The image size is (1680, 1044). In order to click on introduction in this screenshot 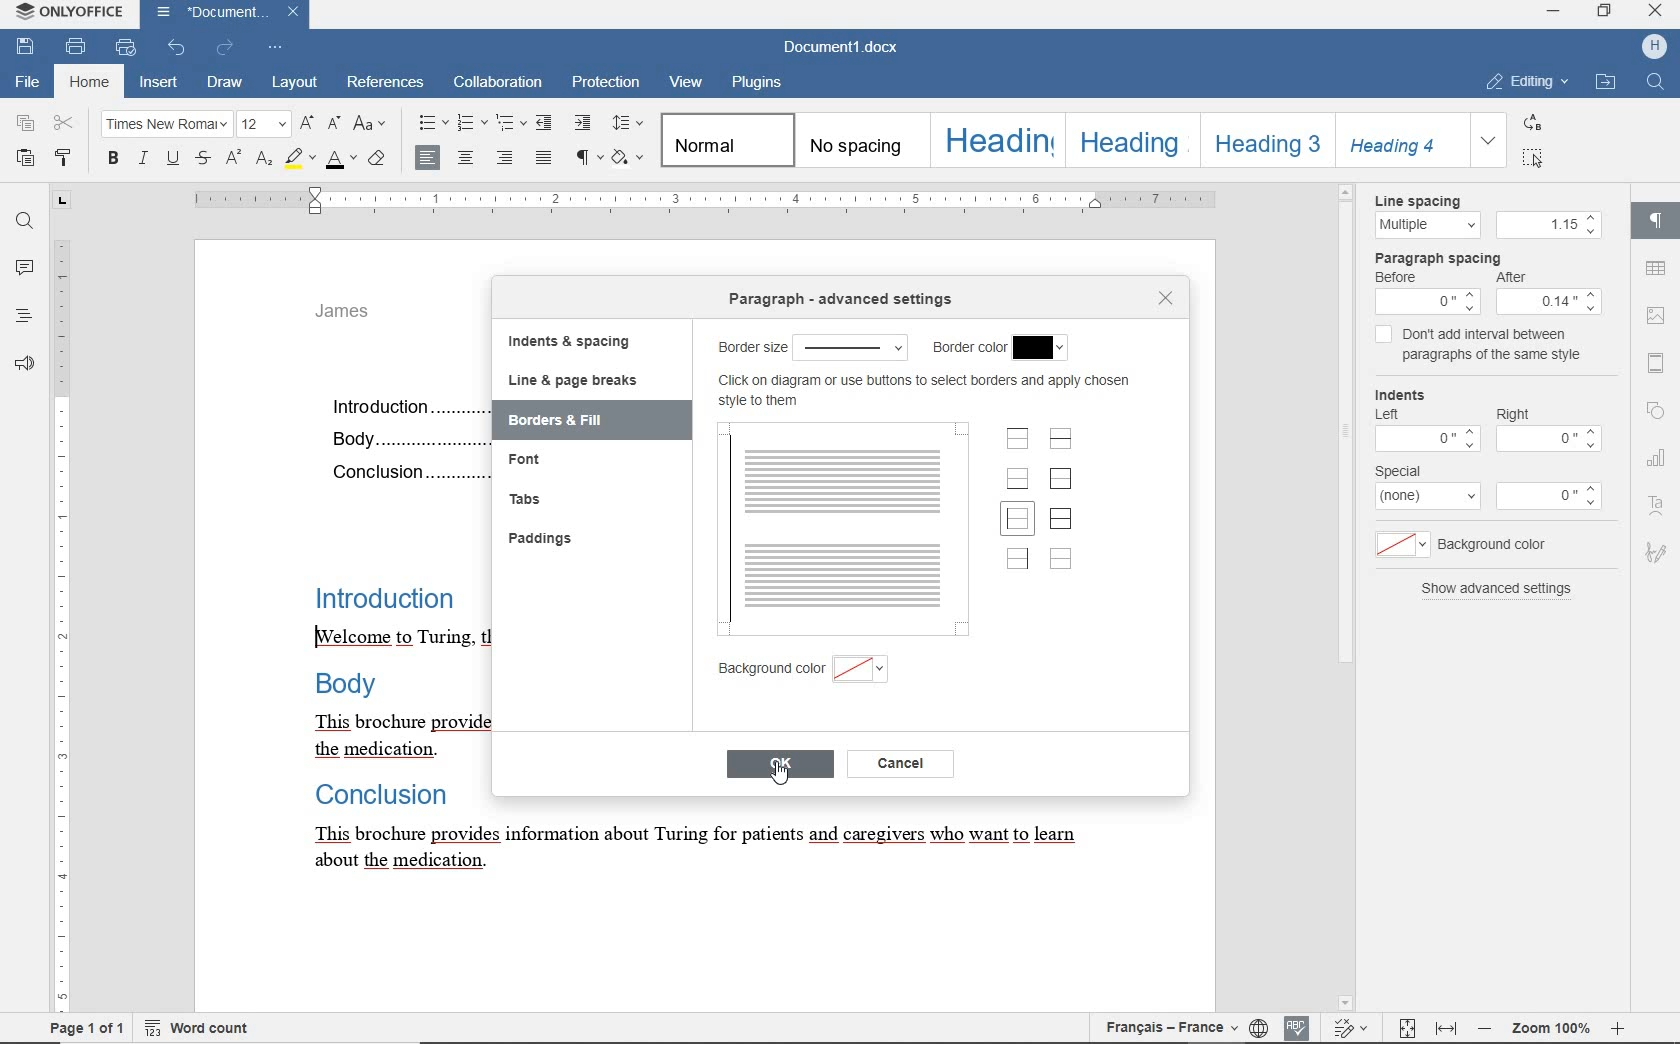, I will do `click(403, 406)`.